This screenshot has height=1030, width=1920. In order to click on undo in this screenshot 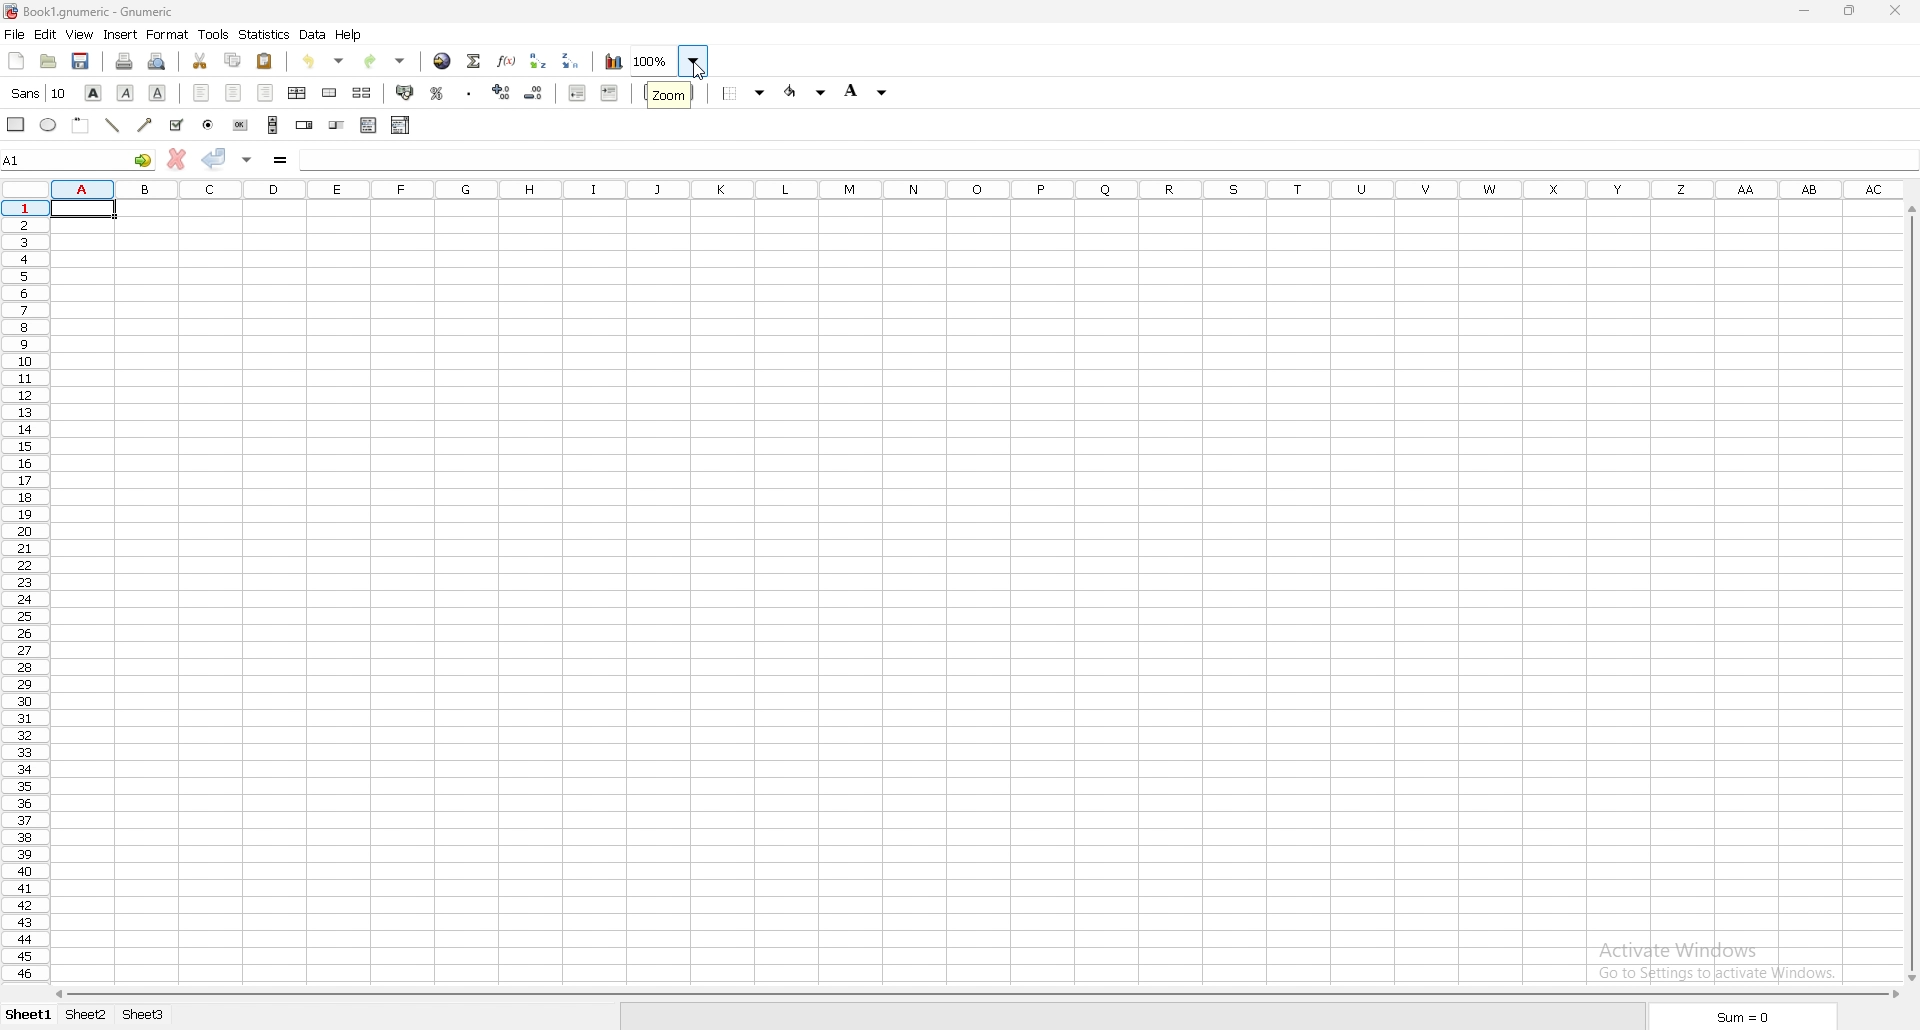, I will do `click(309, 61)`.